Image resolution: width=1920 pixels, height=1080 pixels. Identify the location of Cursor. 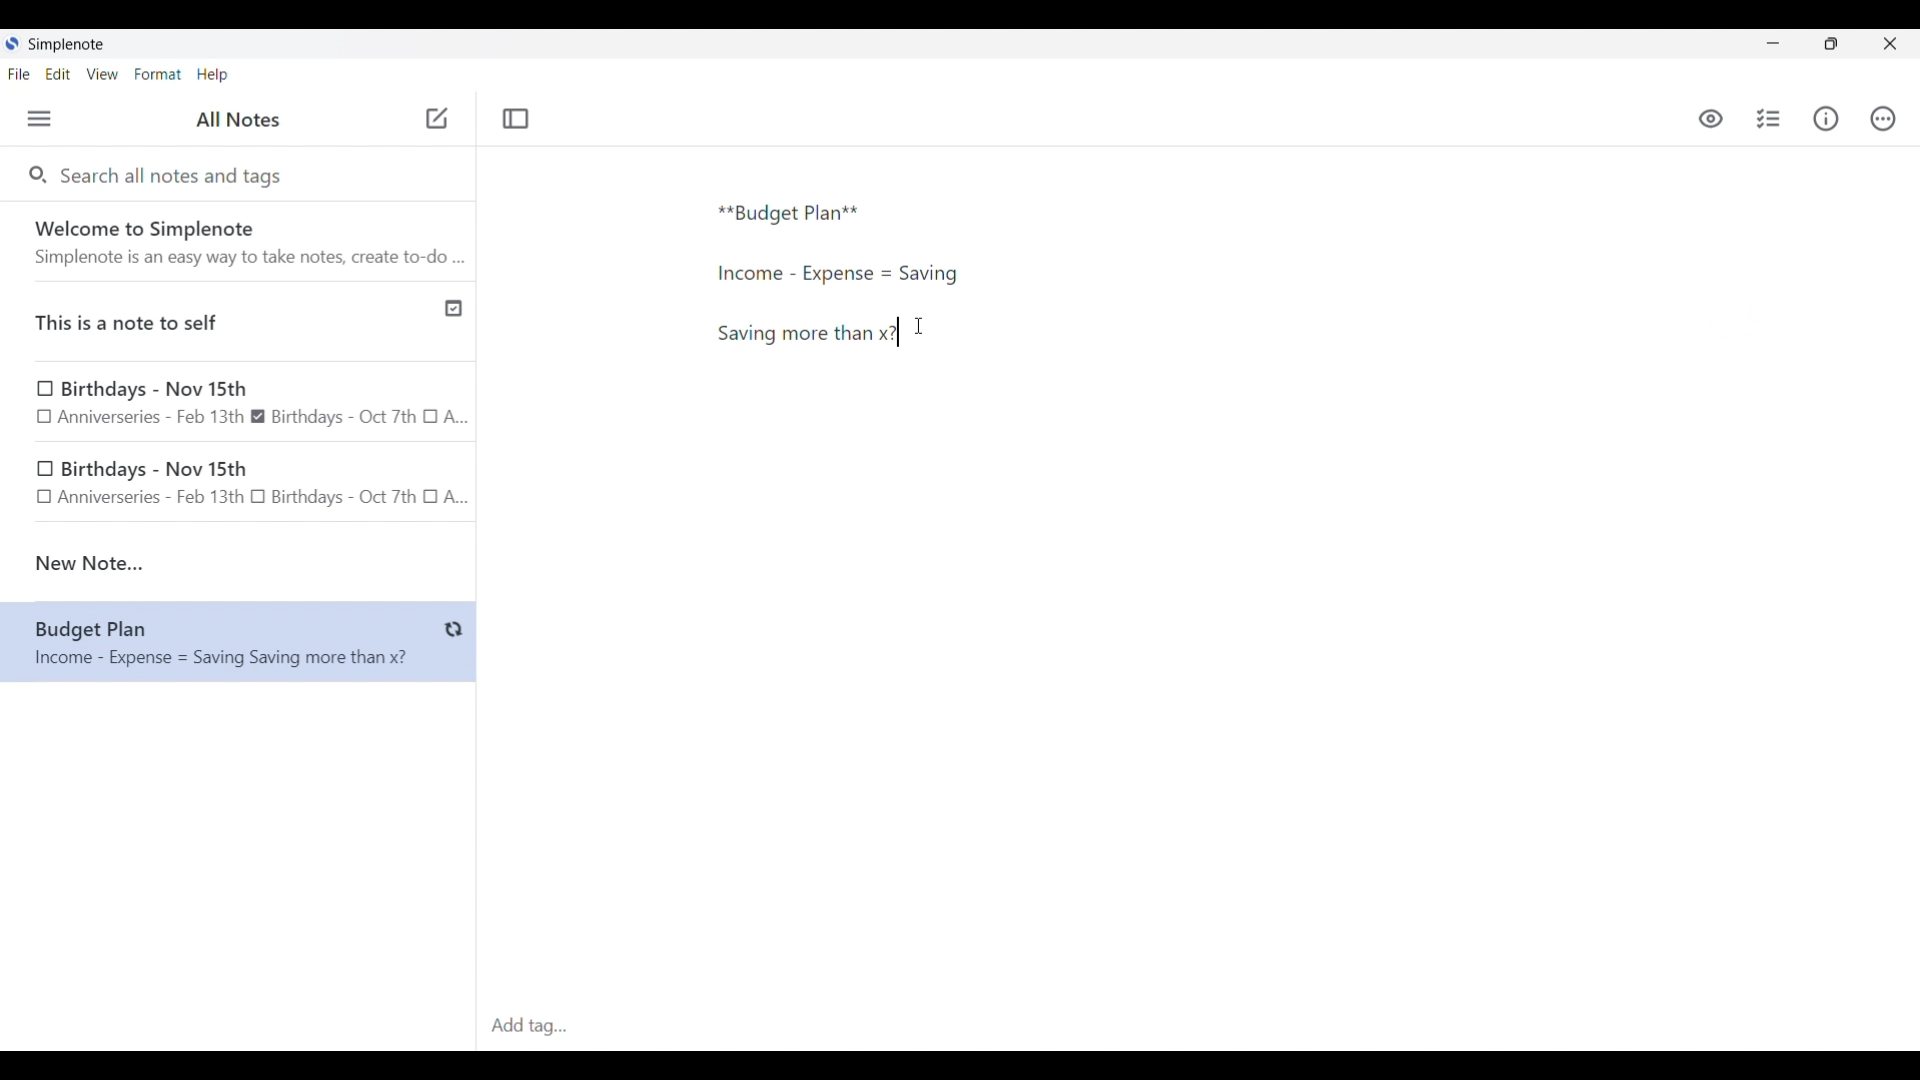
(919, 326).